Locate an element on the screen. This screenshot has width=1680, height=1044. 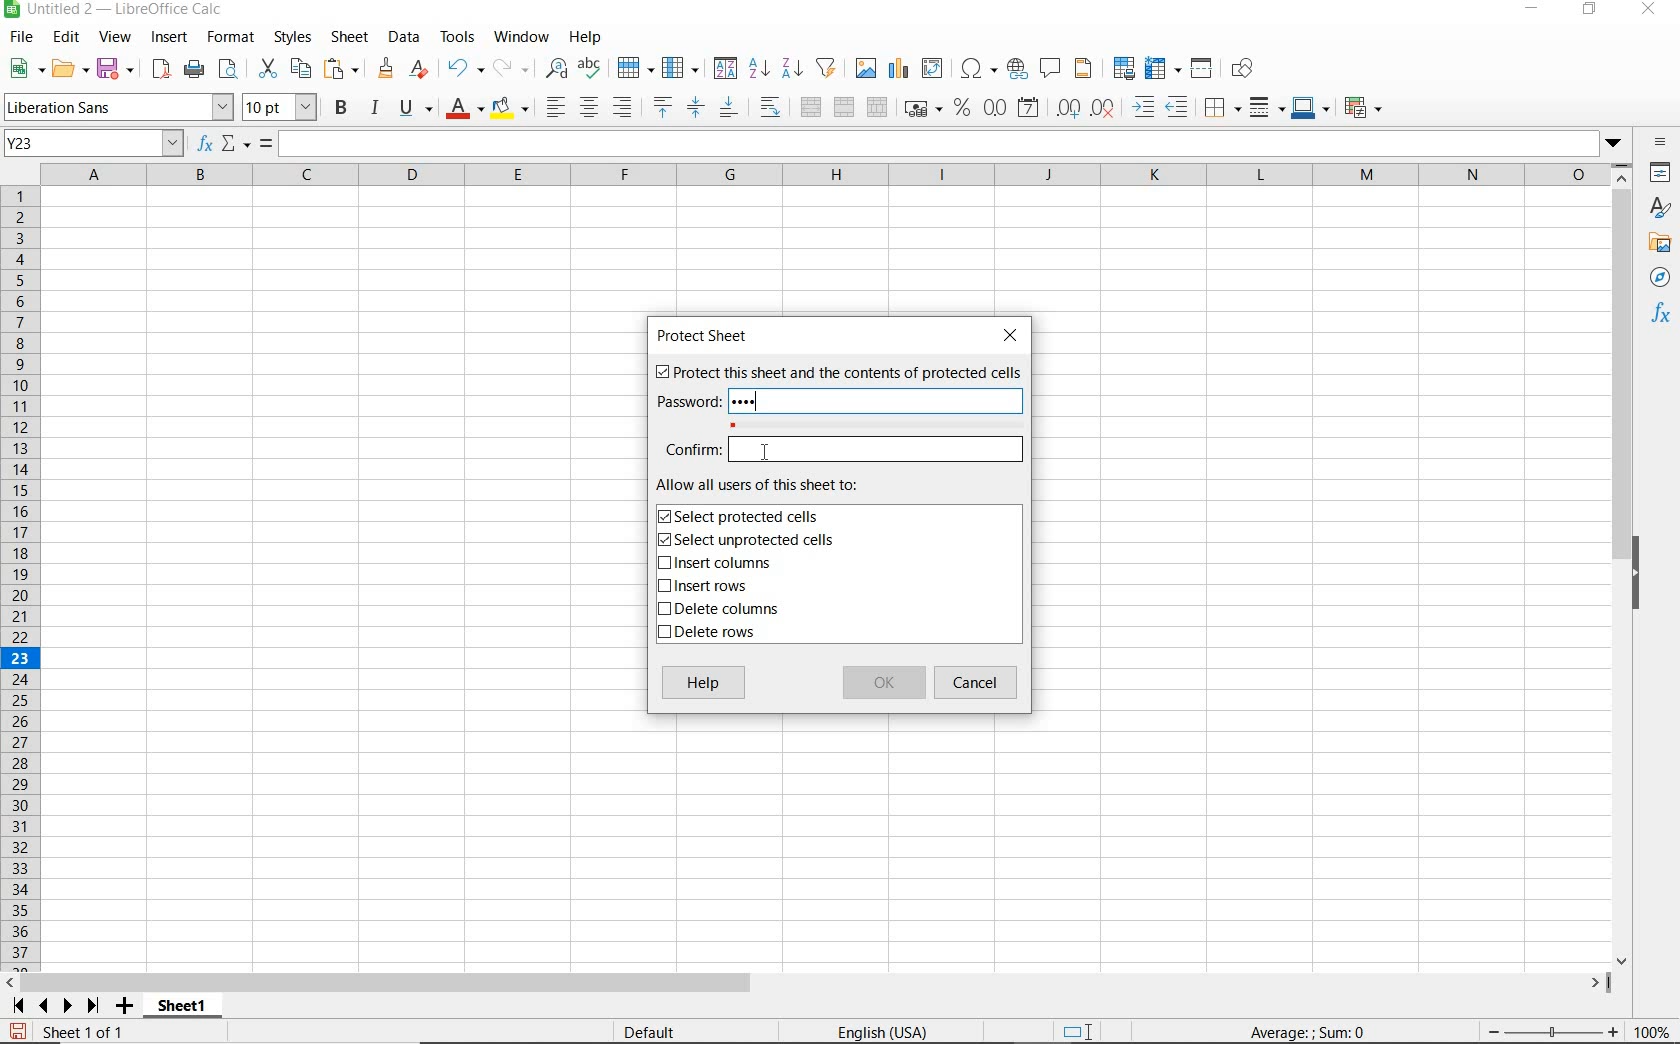
NEW is located at coordinates (22, 69).